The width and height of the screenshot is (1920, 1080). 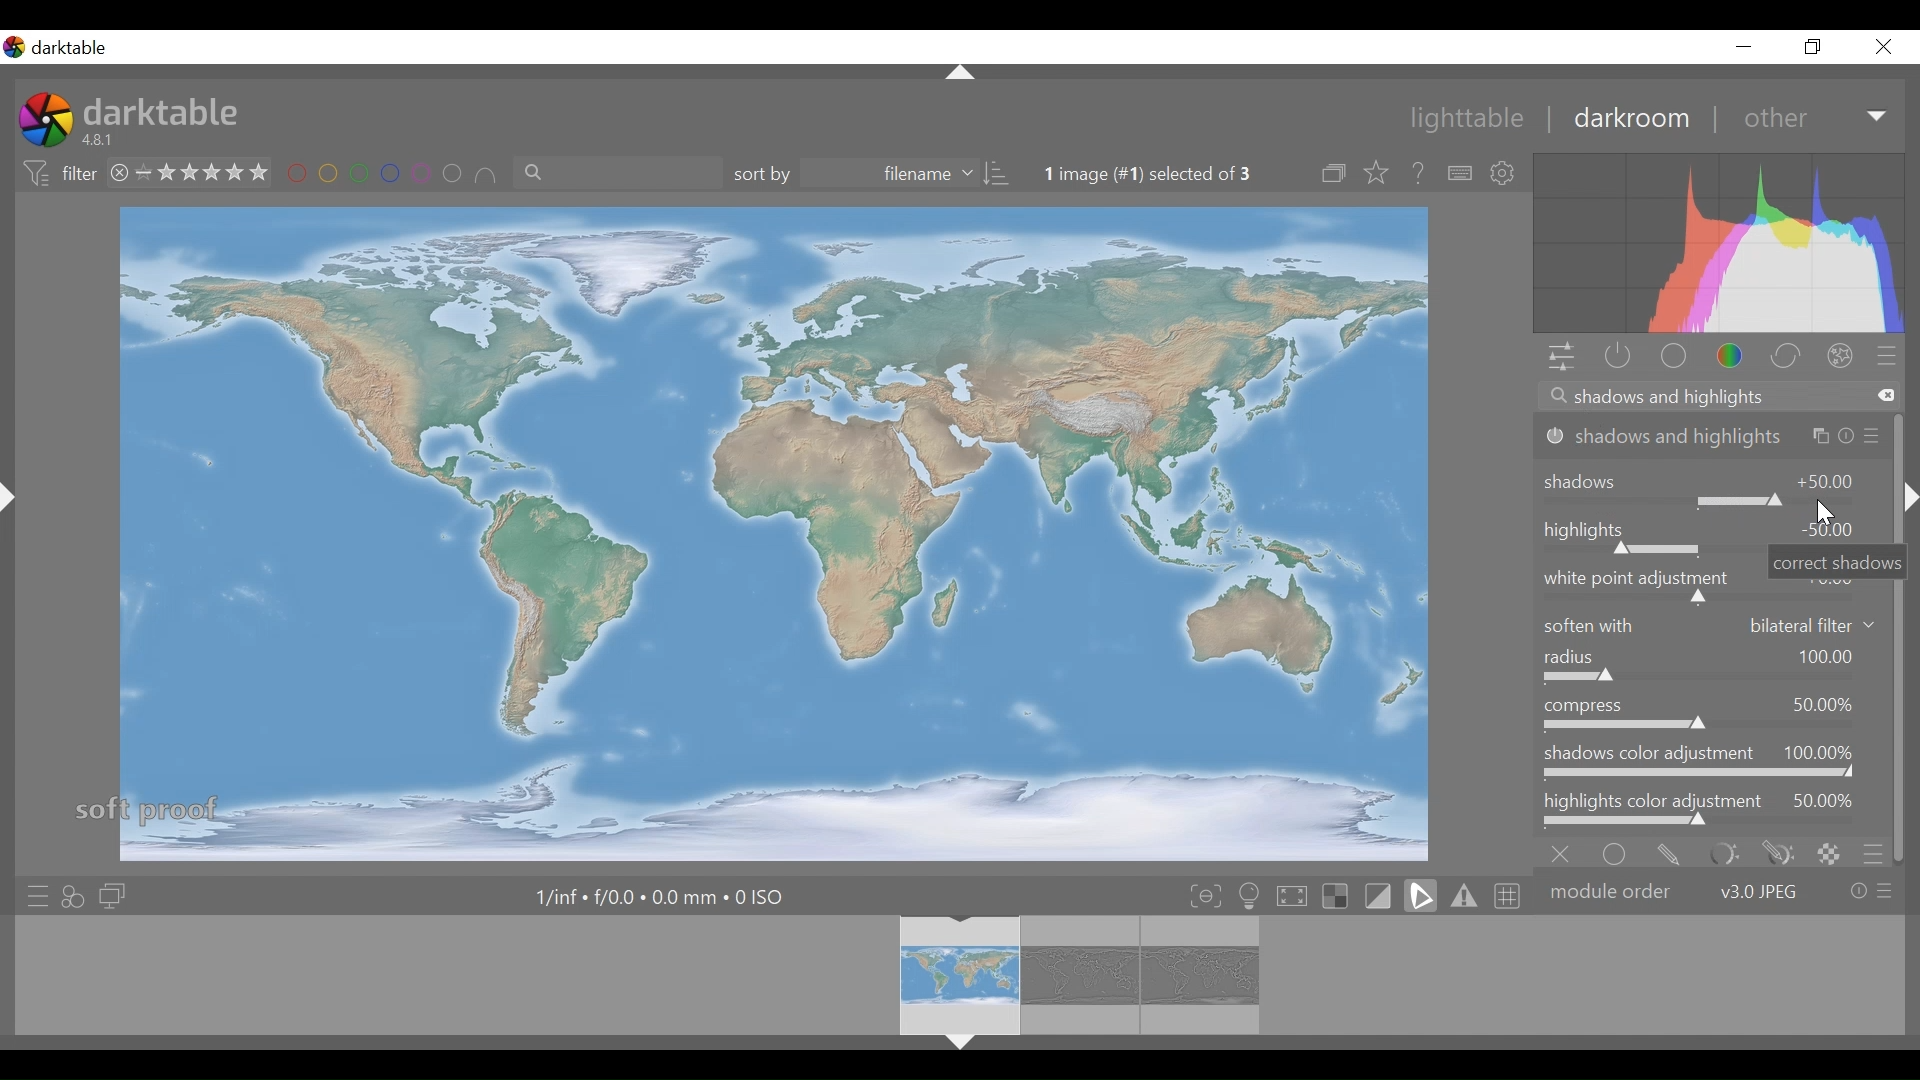 What do you see at coordinates (769, 531) in the screenshot?
I see `main editing area` at bounding box center [769, 531].